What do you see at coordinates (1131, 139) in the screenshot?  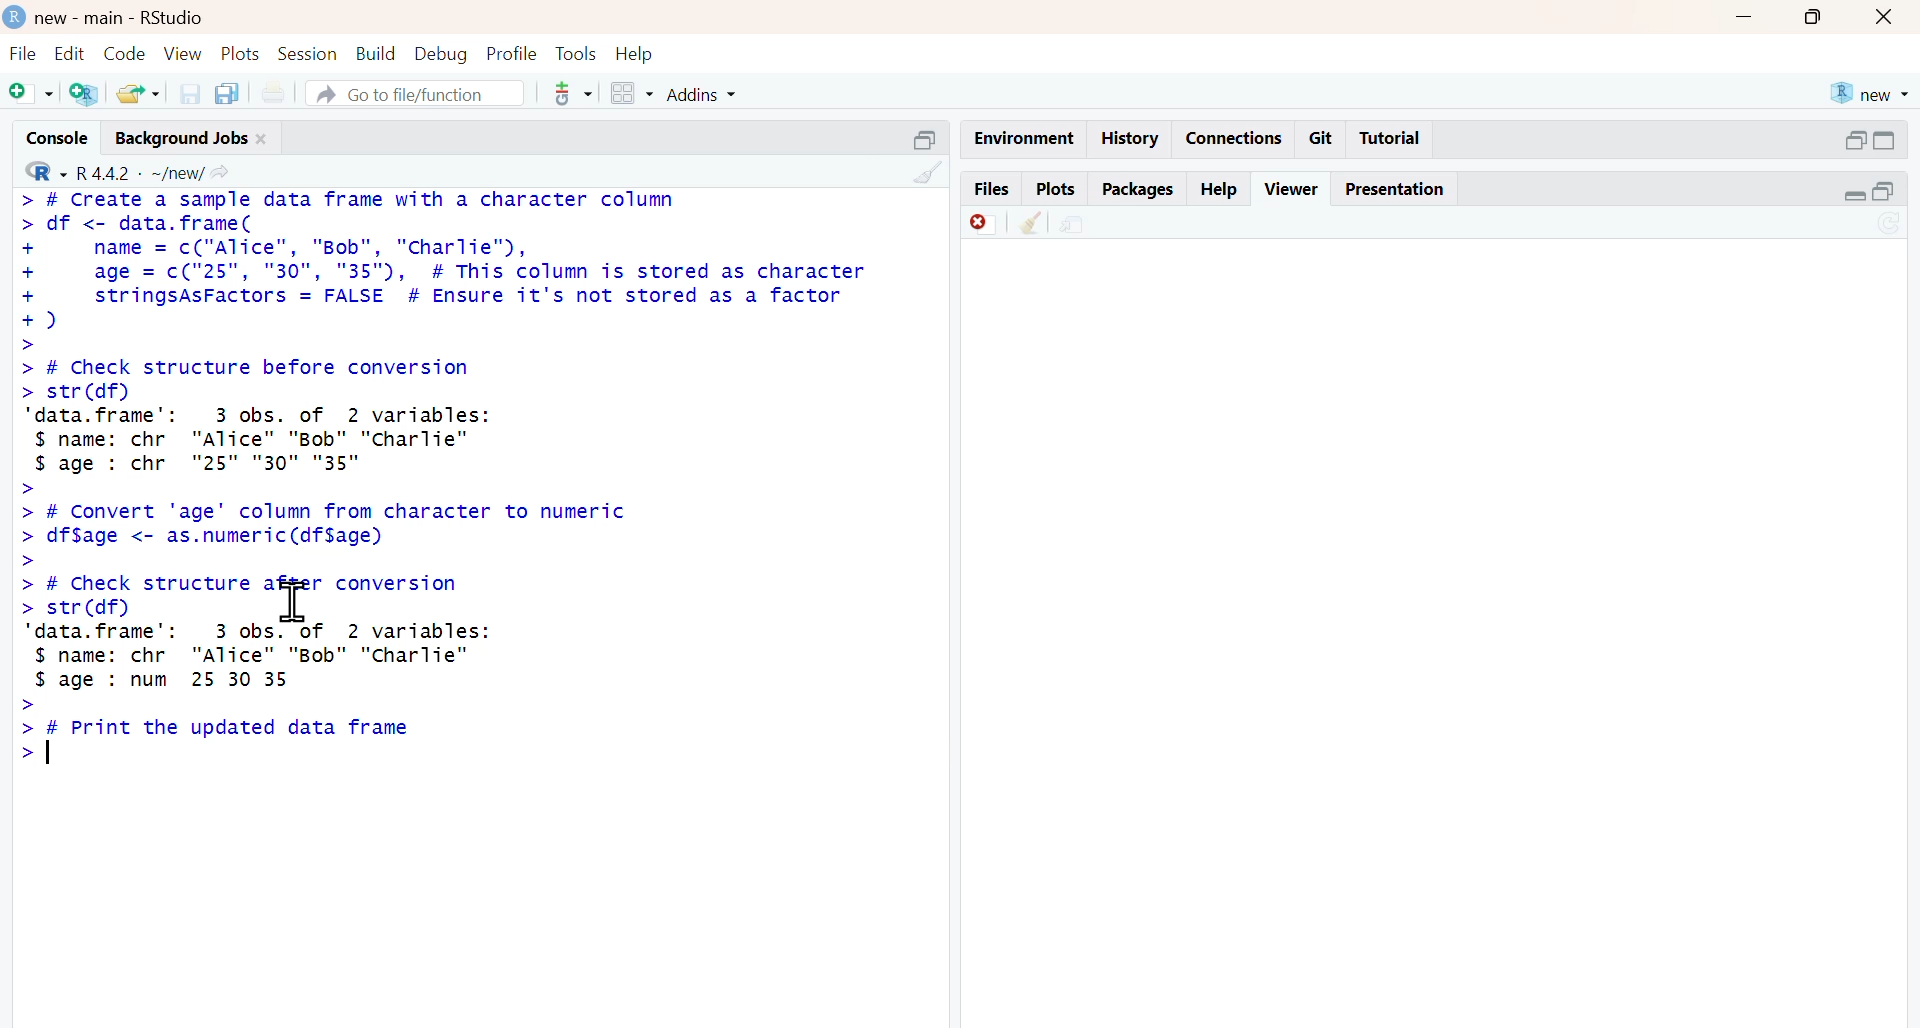 I see `history` at bounding box center [1131, 139].